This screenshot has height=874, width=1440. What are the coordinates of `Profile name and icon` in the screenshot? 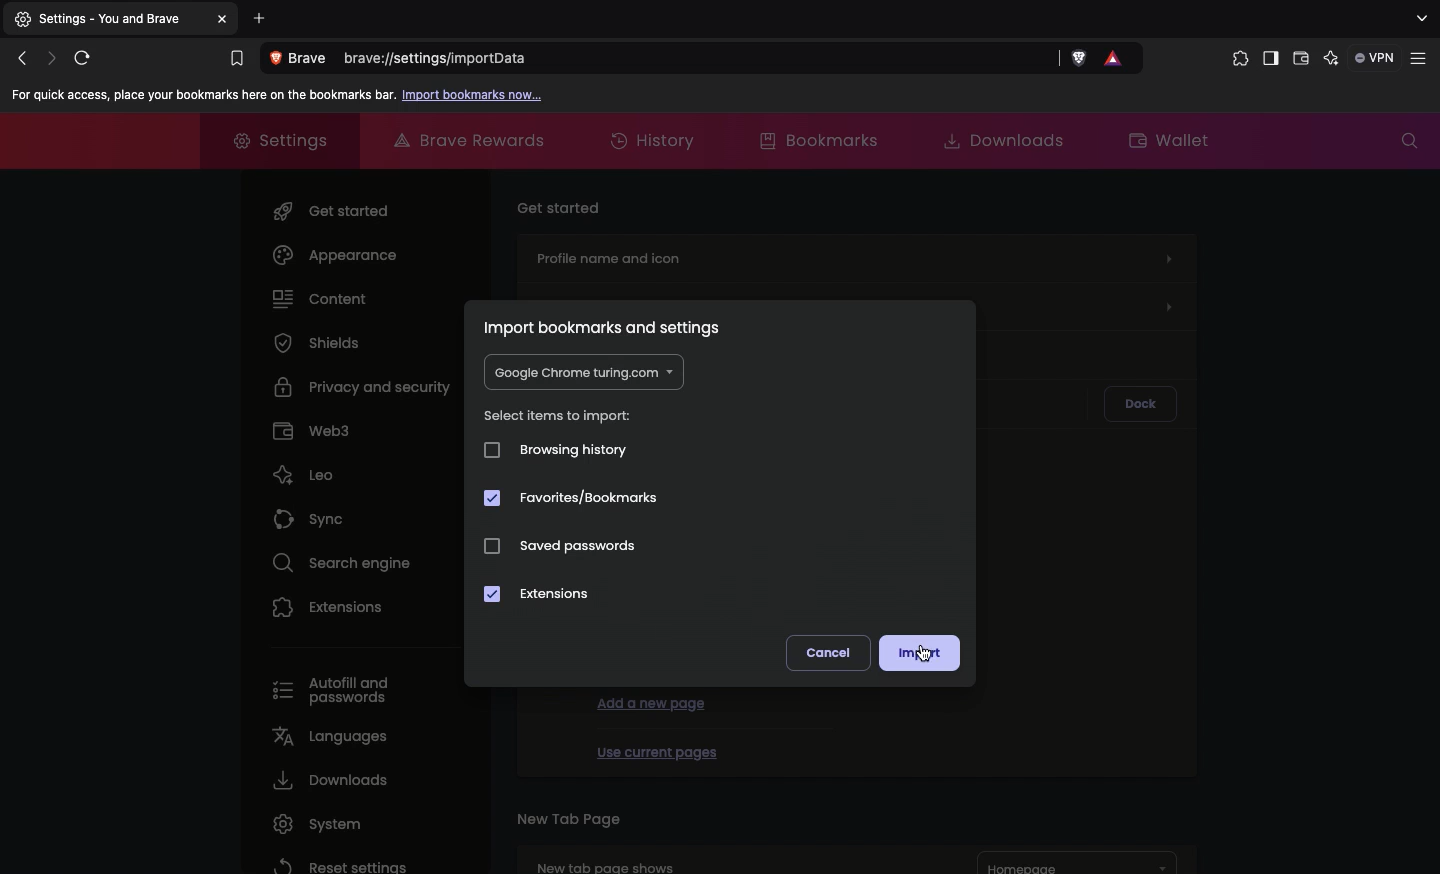 It's located at (854, 255).